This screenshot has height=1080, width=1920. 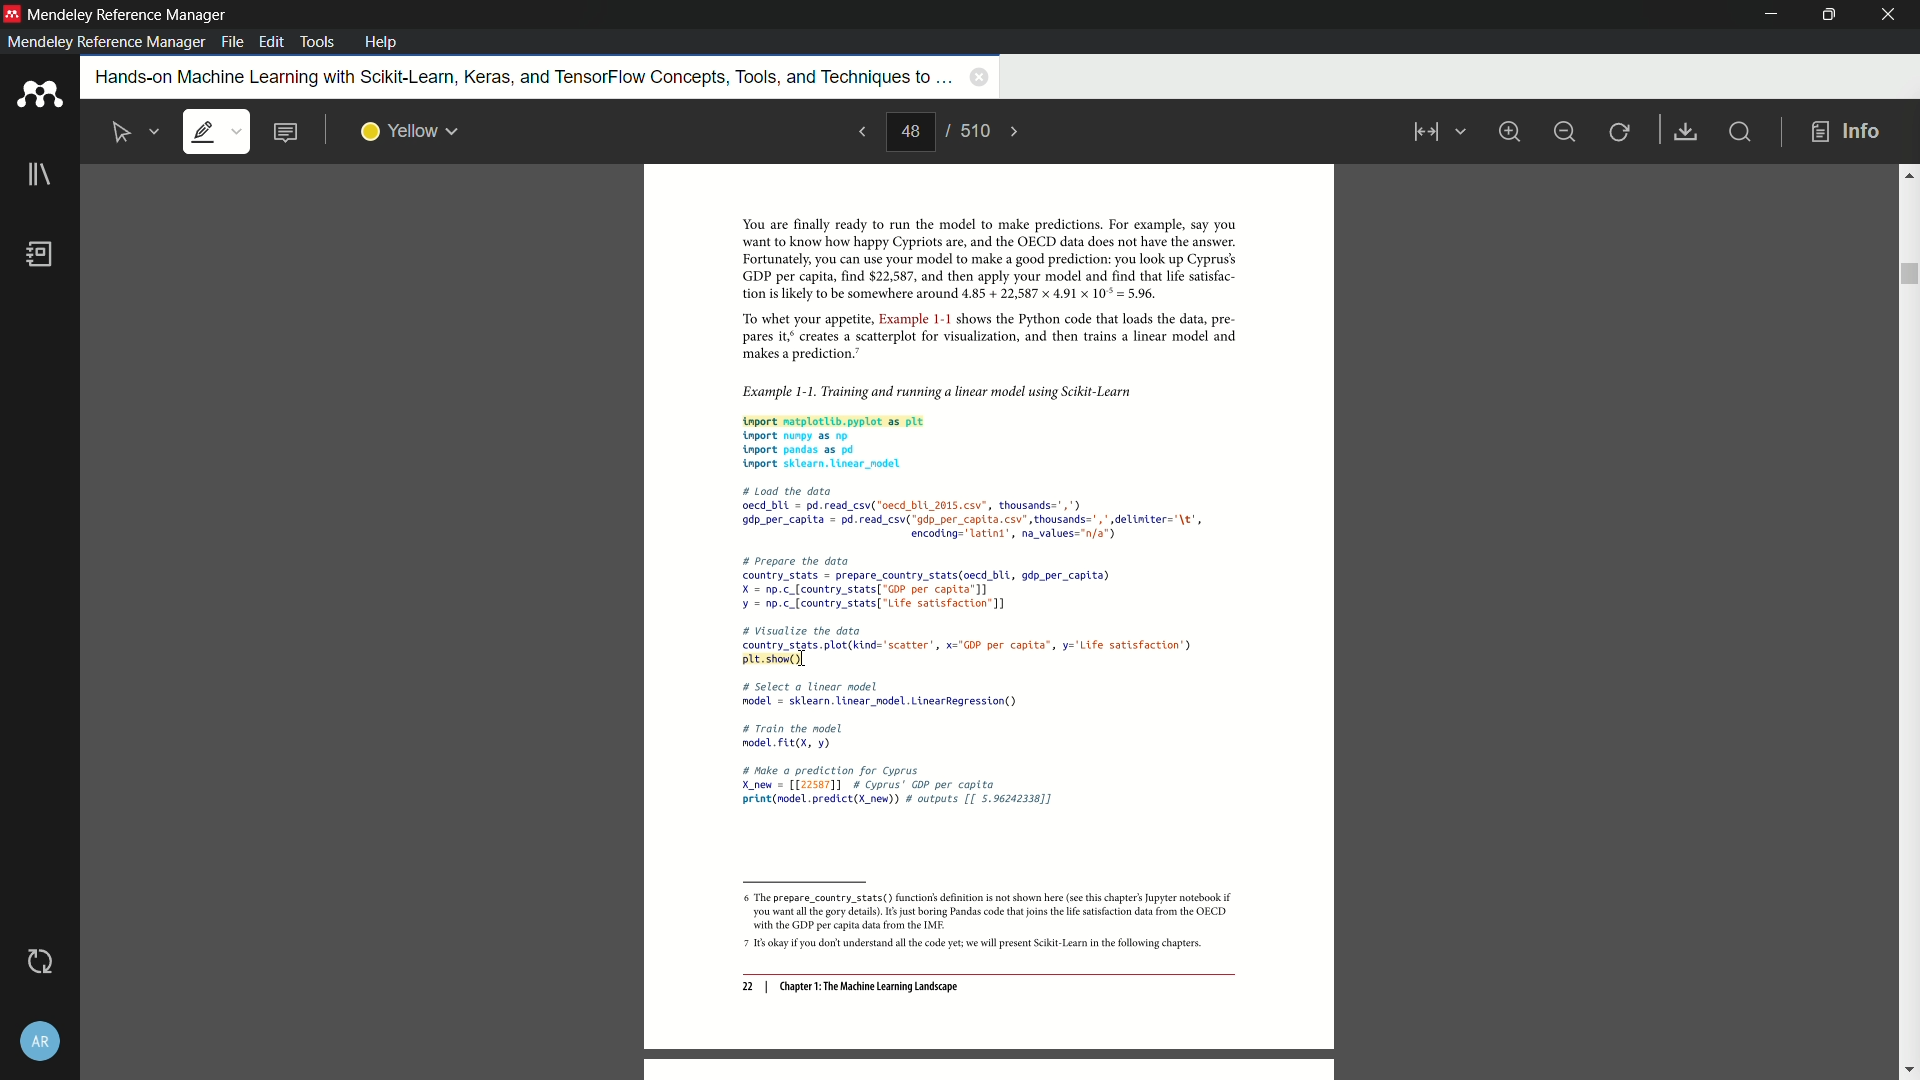 What do you see at coordinates (41, 254) in the screenshot?
I see `book` at bounding box center [41, 254].